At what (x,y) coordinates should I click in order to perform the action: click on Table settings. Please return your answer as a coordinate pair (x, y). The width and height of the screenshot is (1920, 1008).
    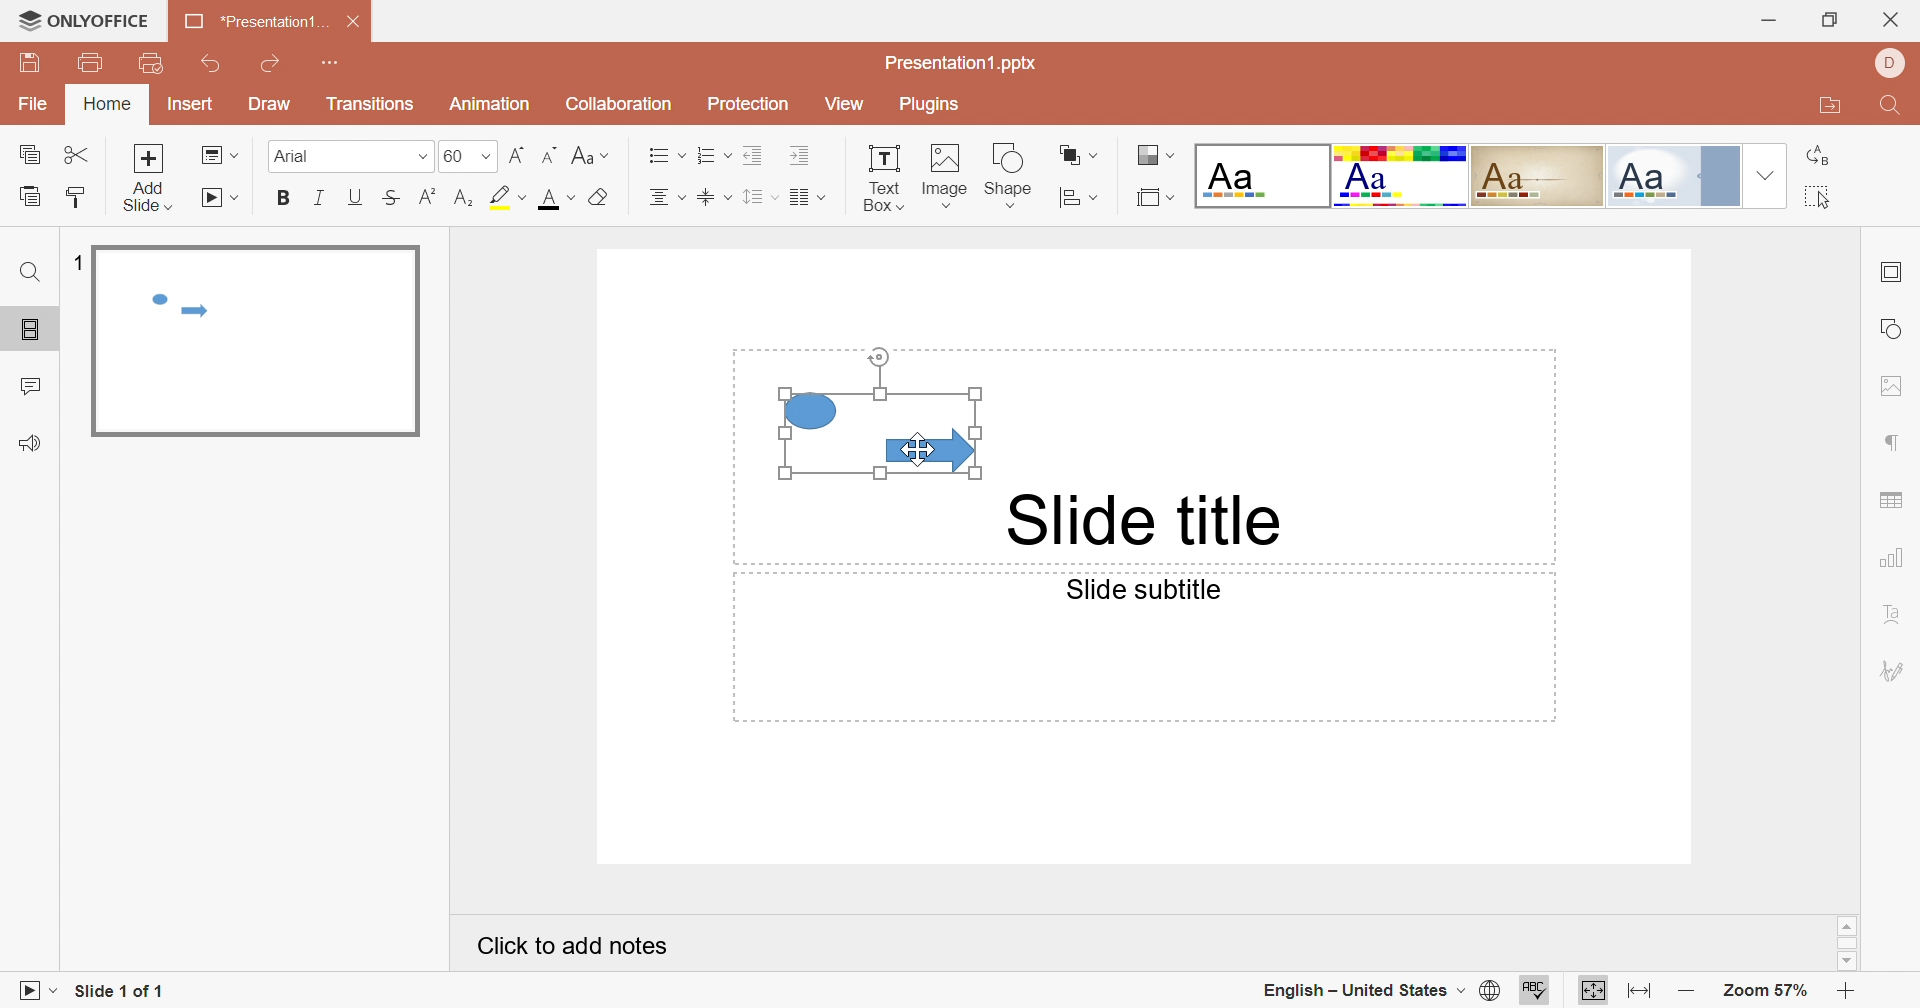
    Looking at the image, I should click on (1895, 499).